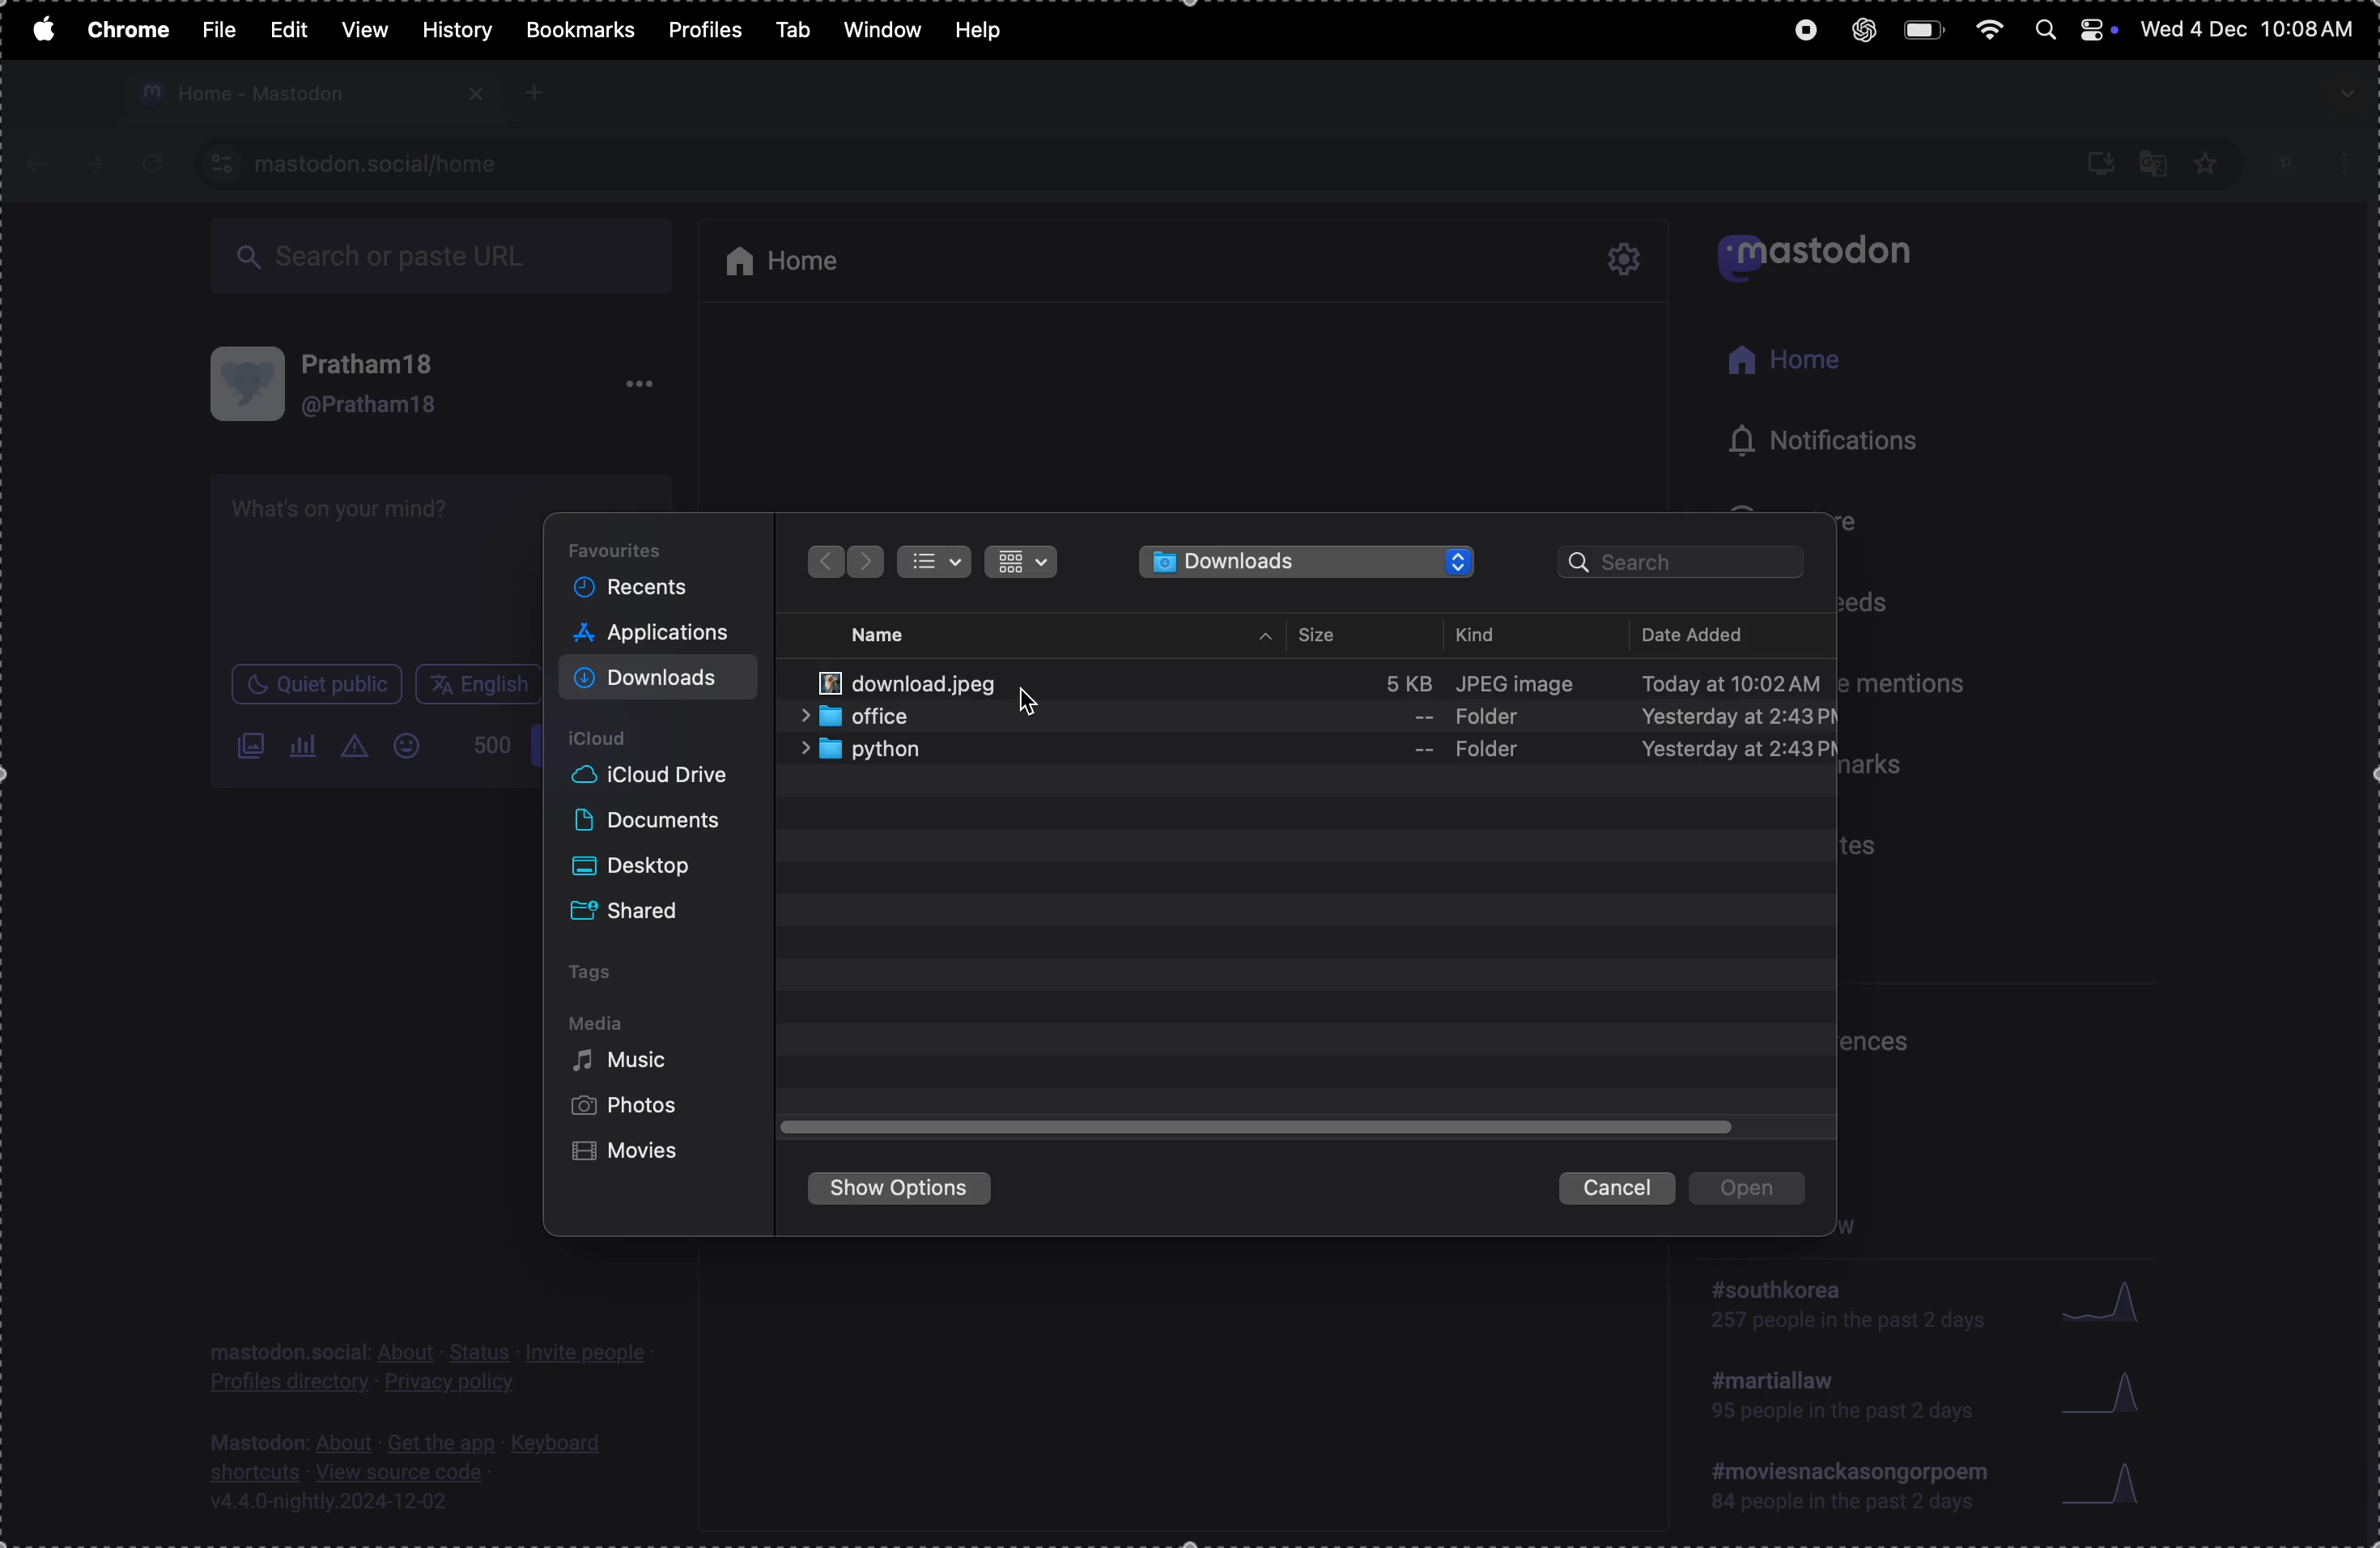 Image resolution: width=2380 pixels, height=1548 pixels. Describe the element at coordinates (1719, 632) in the screenshot. I see `date added` at that location.